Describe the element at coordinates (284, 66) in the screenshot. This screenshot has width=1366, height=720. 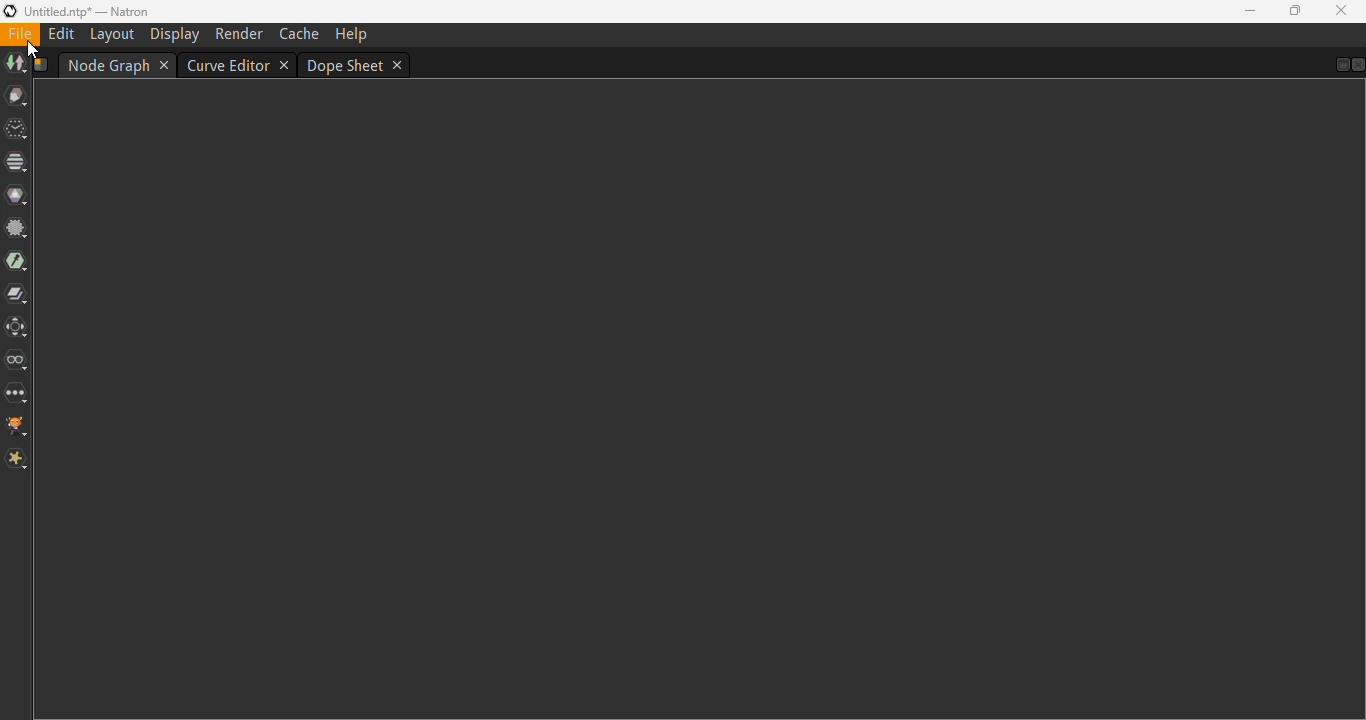
I see `close tab` at that location.